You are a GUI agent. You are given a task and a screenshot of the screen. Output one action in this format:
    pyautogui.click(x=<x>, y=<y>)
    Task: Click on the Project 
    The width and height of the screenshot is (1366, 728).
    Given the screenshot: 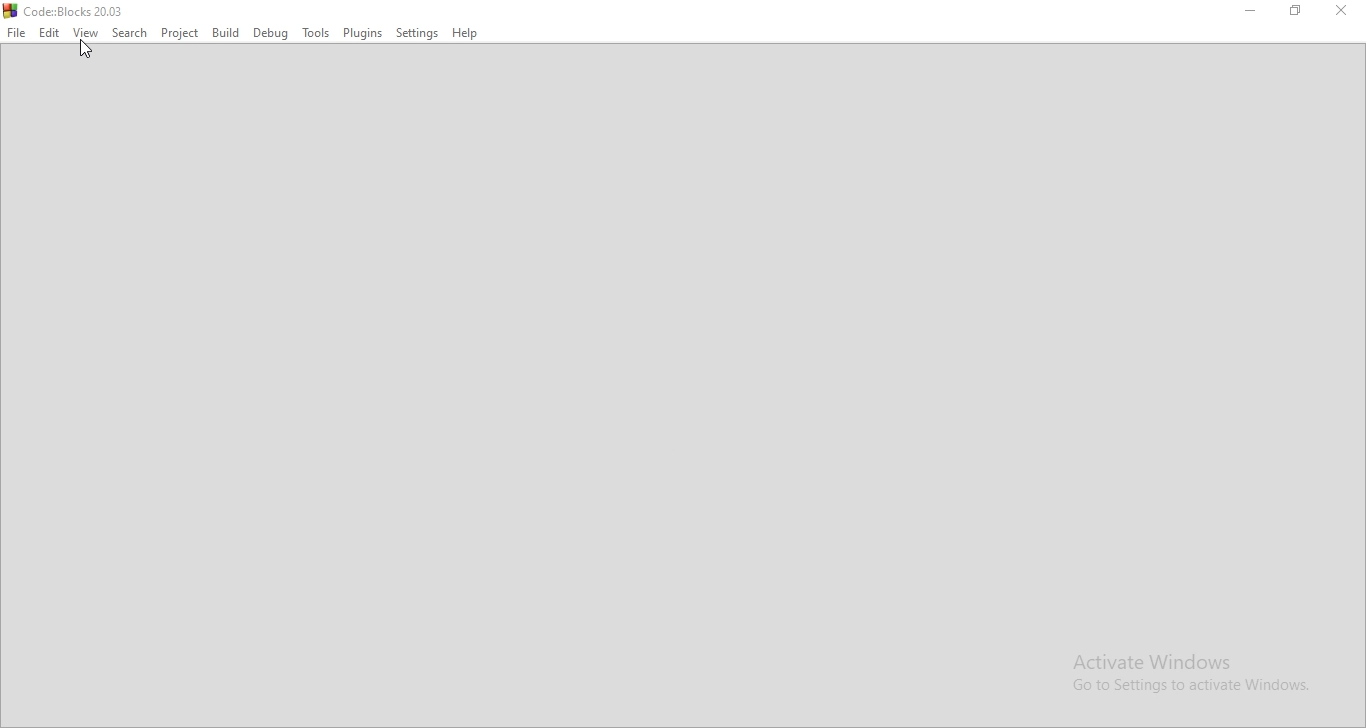 What is the action you would take?
    pyautogui.click(x=179, y=33)
    